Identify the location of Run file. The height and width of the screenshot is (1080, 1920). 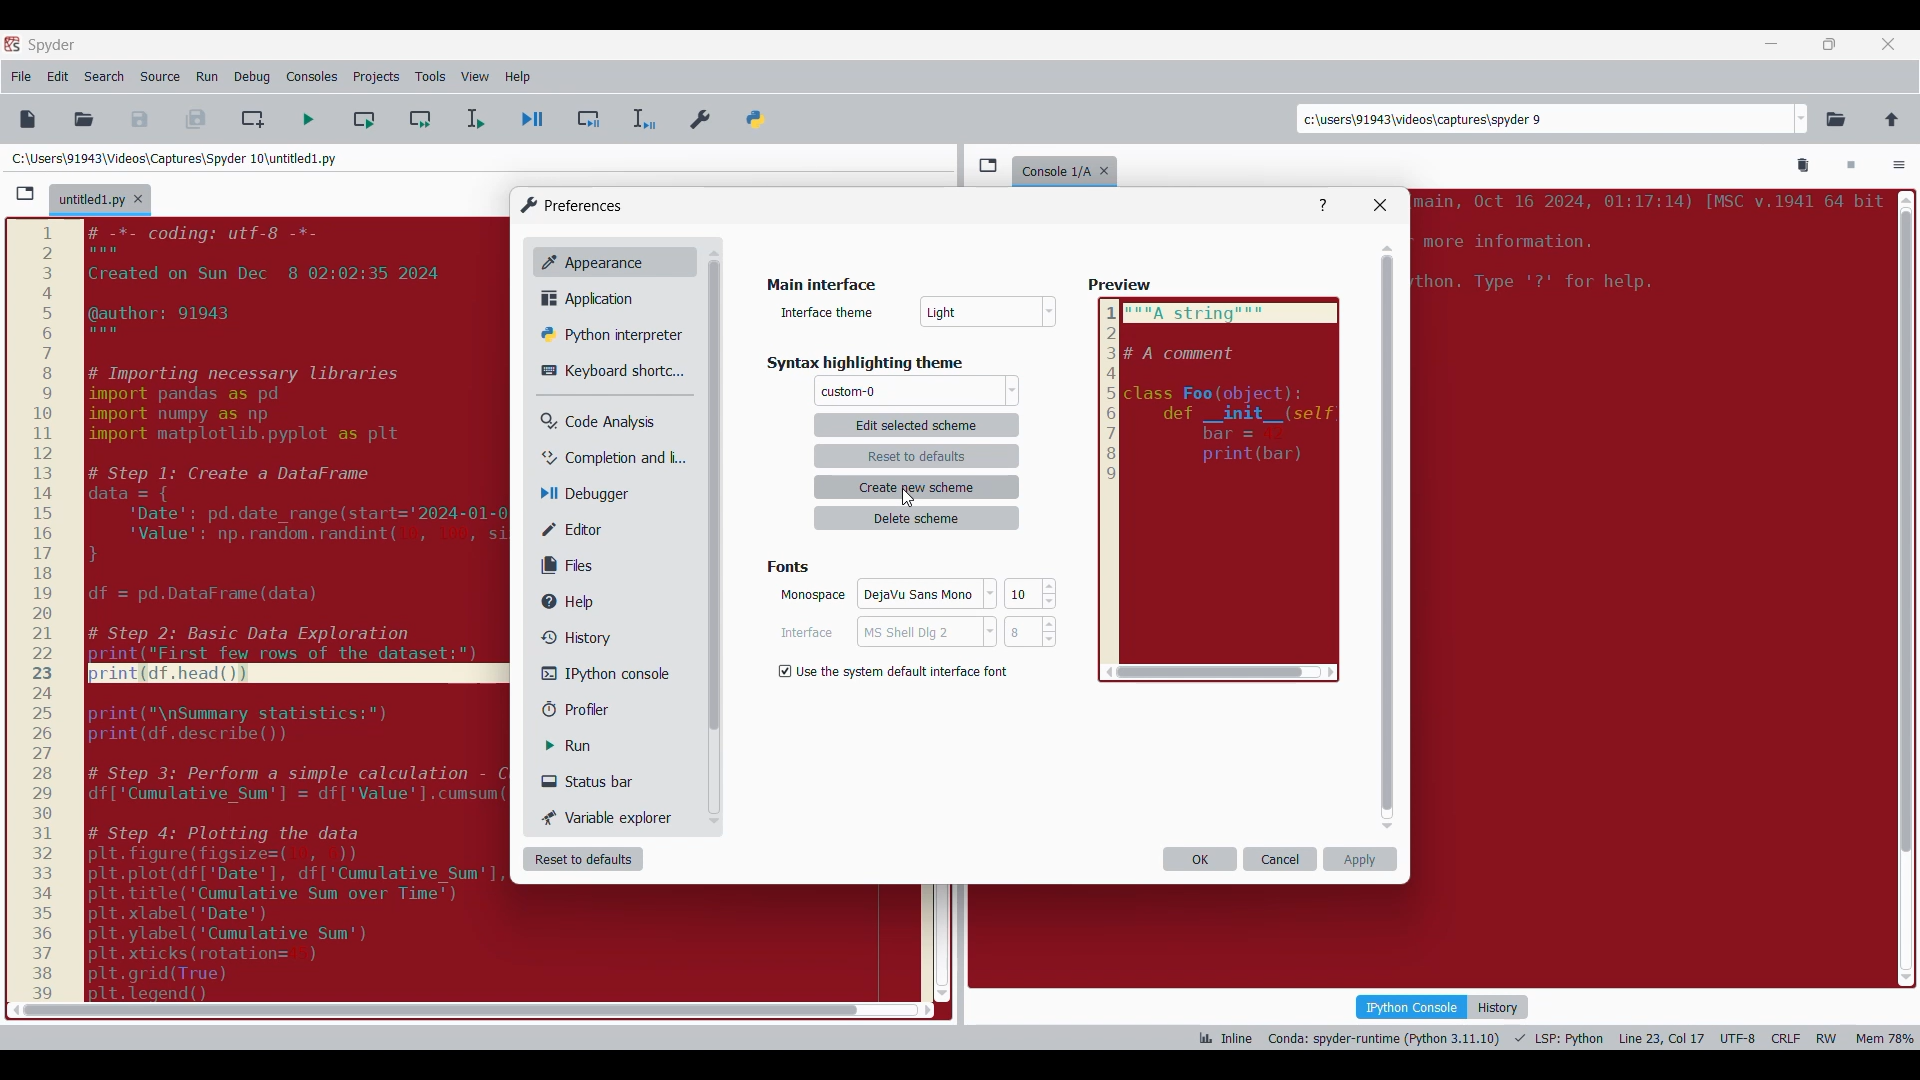
(308, 119).